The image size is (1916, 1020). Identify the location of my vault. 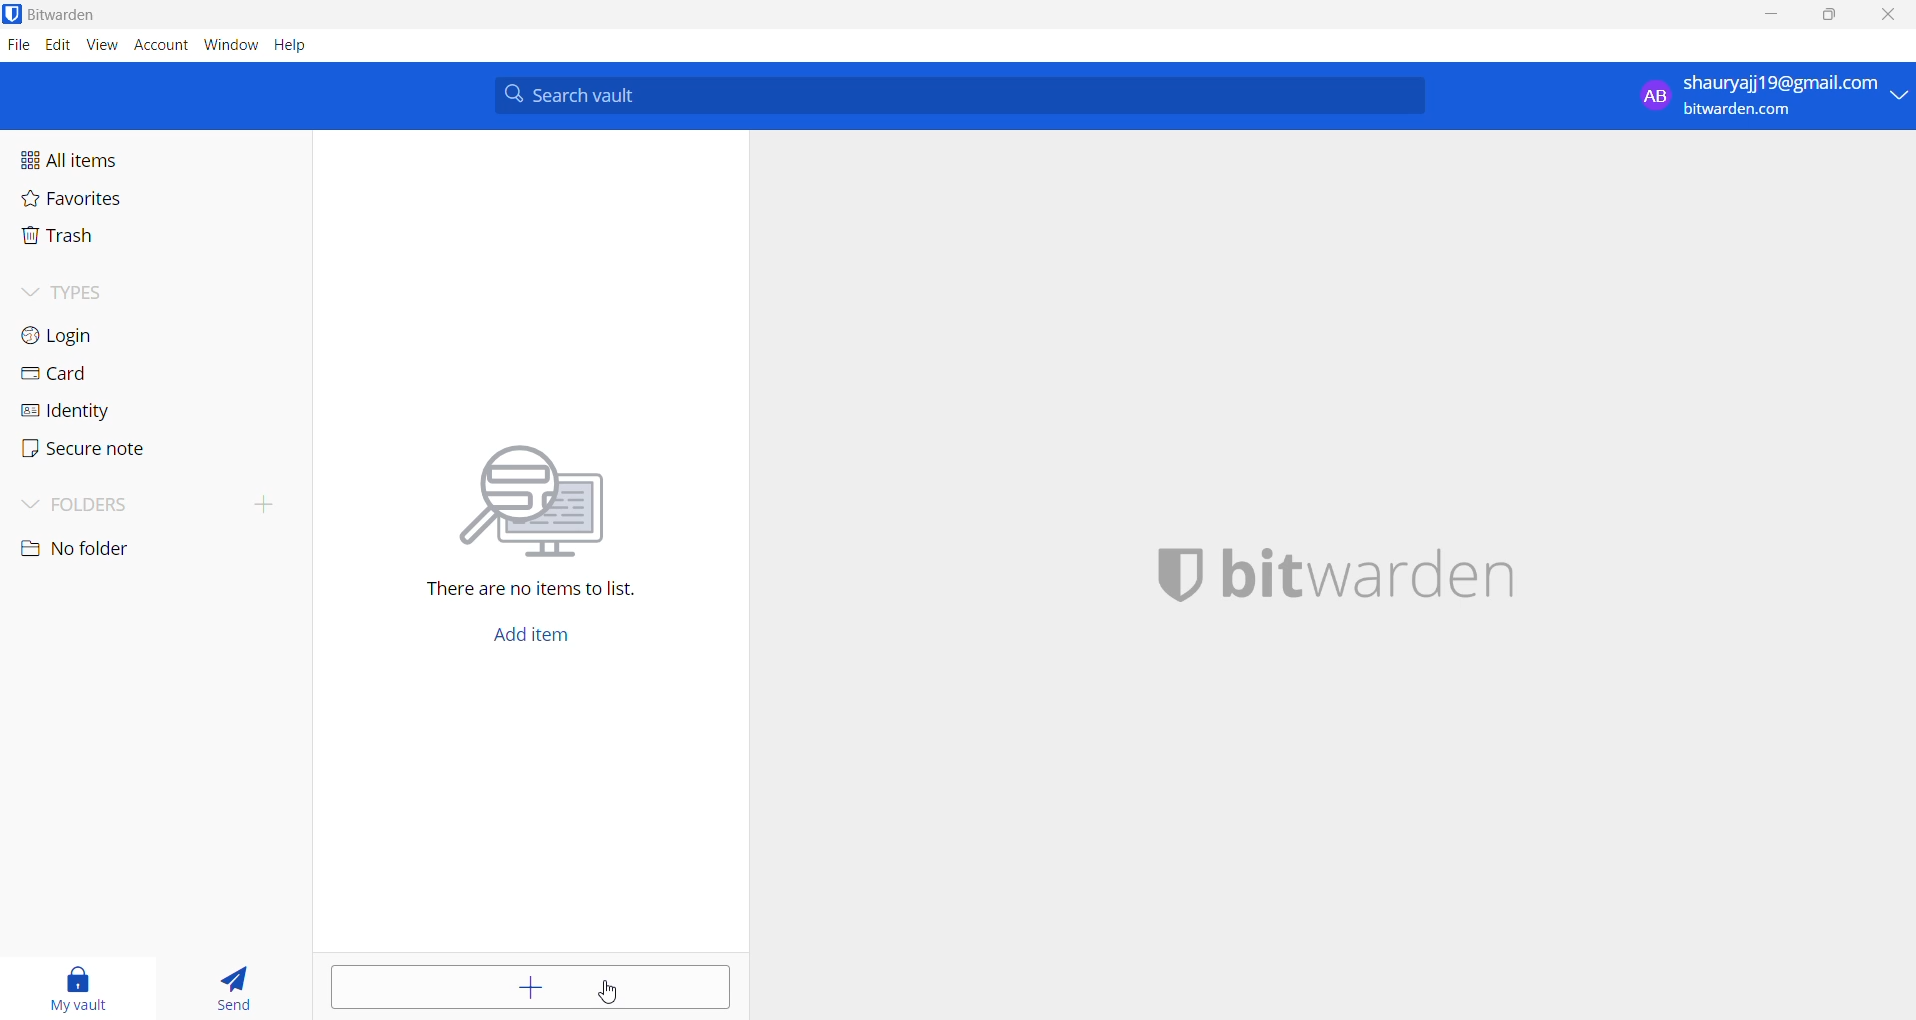
(86, 984).